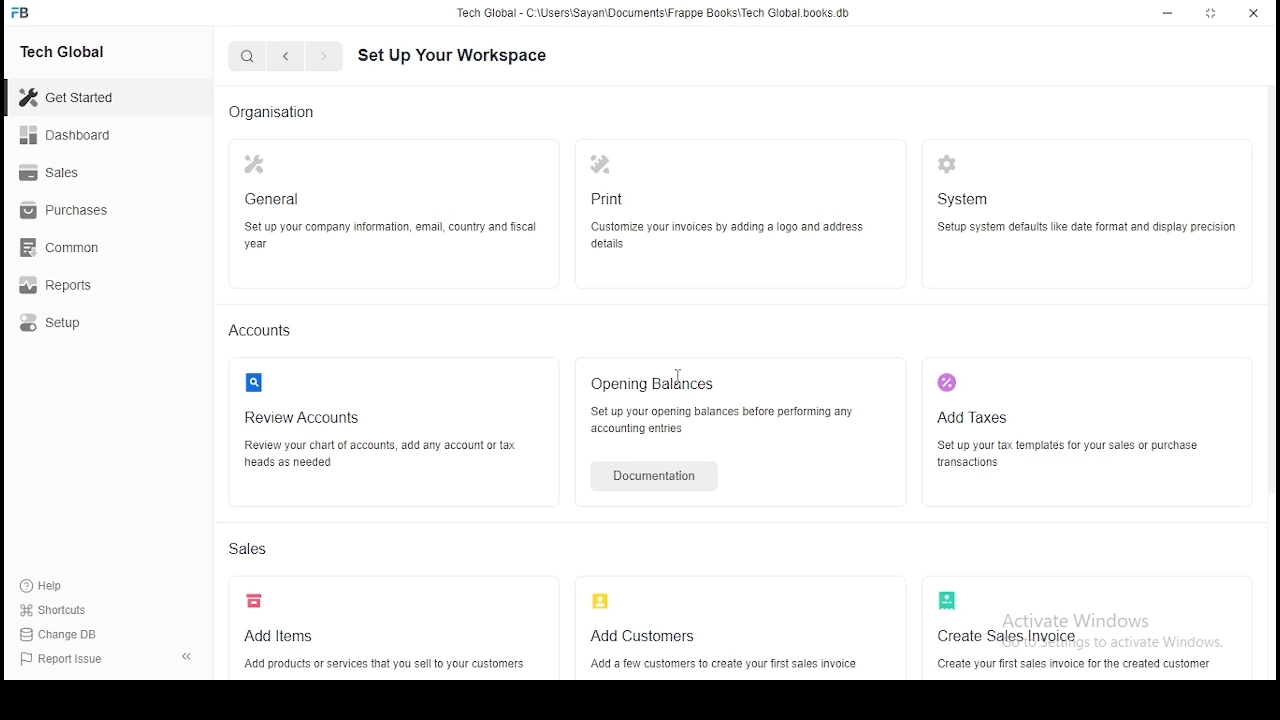 This screenshot has width=1280, height=720. What do you see at coordinates (192, 659) in the screenshot?
I see `hide sidebar` at bounding box center [192, 659].